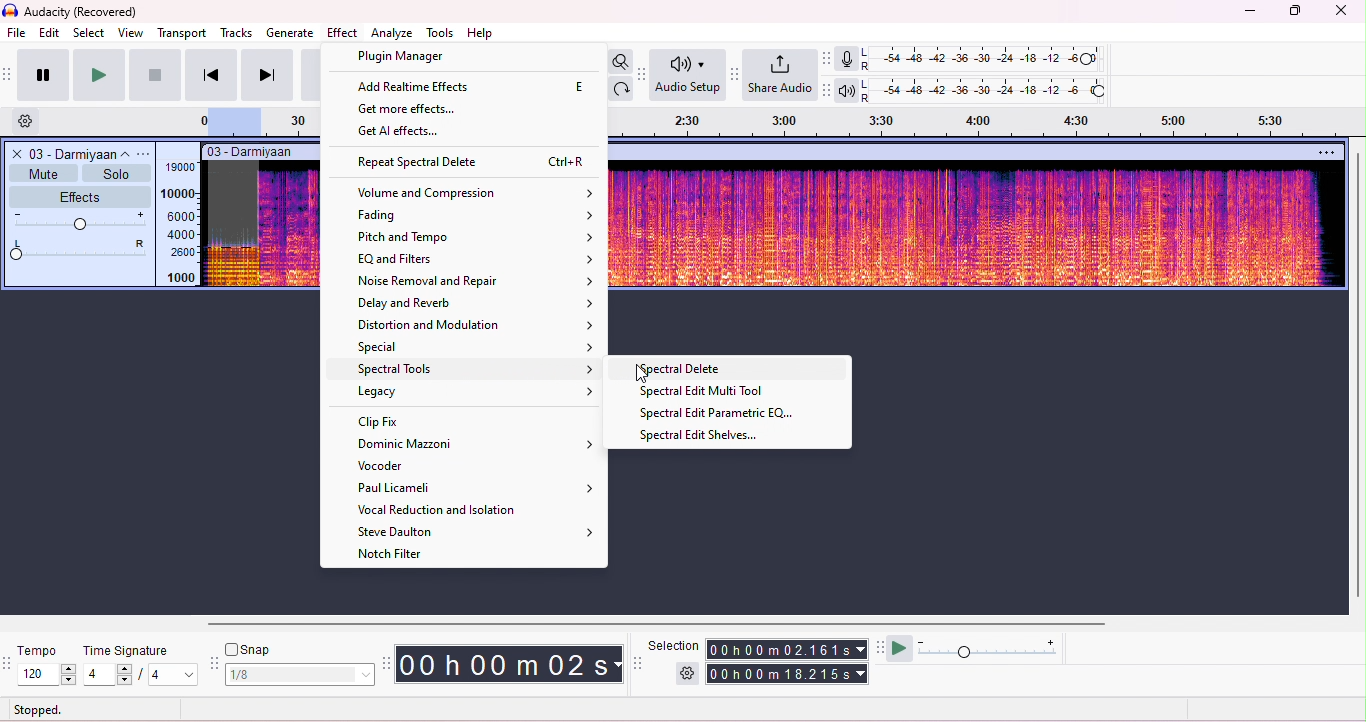  Describe the element at coordinates (476, 163) in the screenshot. I see `repeat spectral delete` at that location.